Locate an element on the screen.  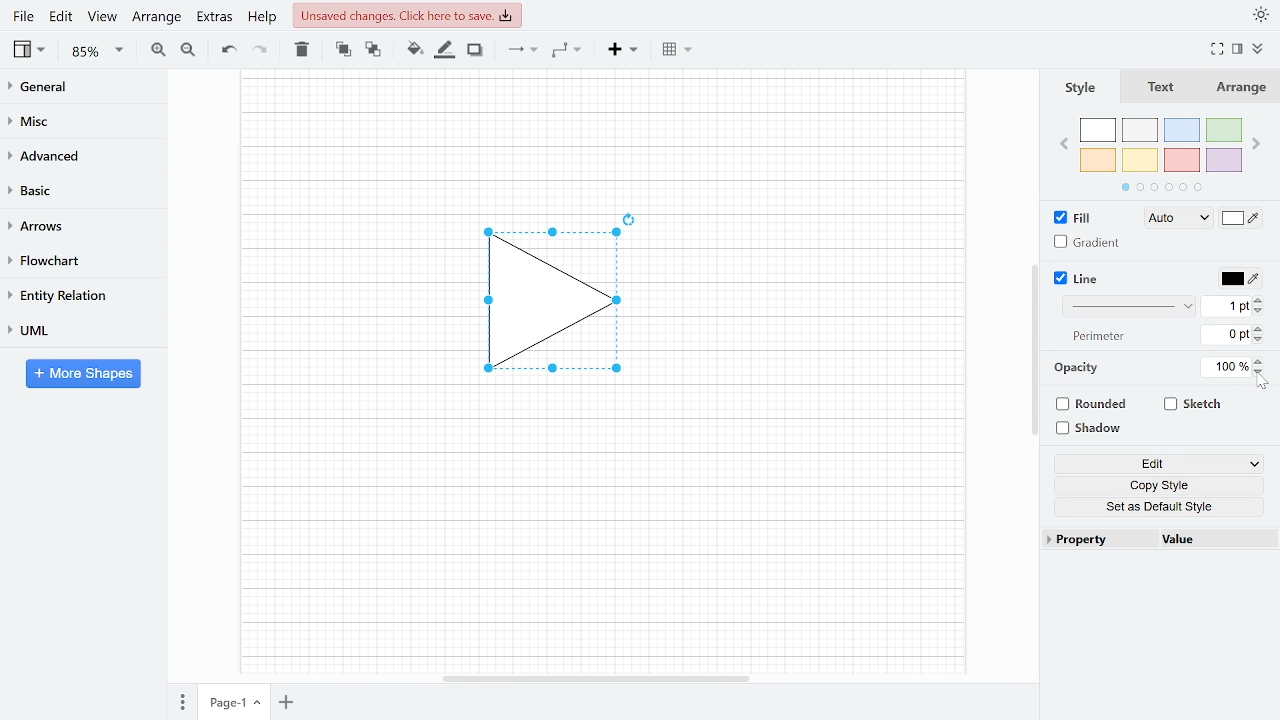
yellow is located at coordinates (1141, 159).